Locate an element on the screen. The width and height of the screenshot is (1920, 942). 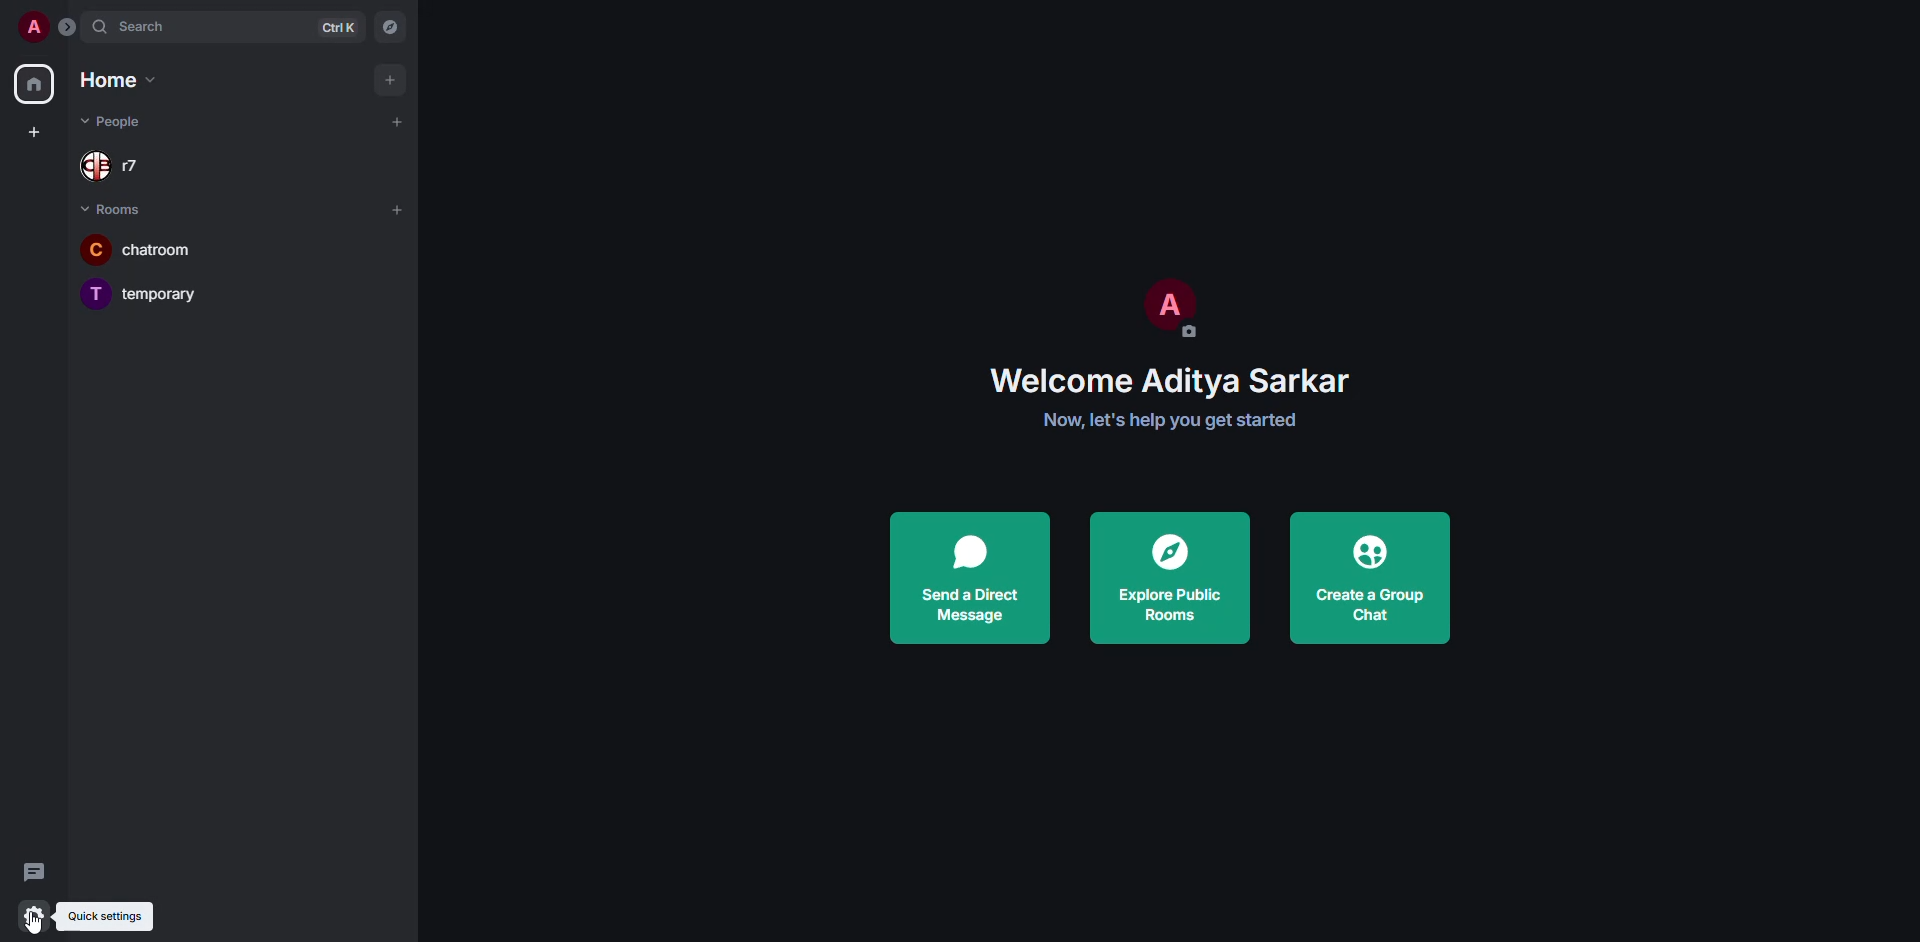
temporary is located at coordinates (140, 290).